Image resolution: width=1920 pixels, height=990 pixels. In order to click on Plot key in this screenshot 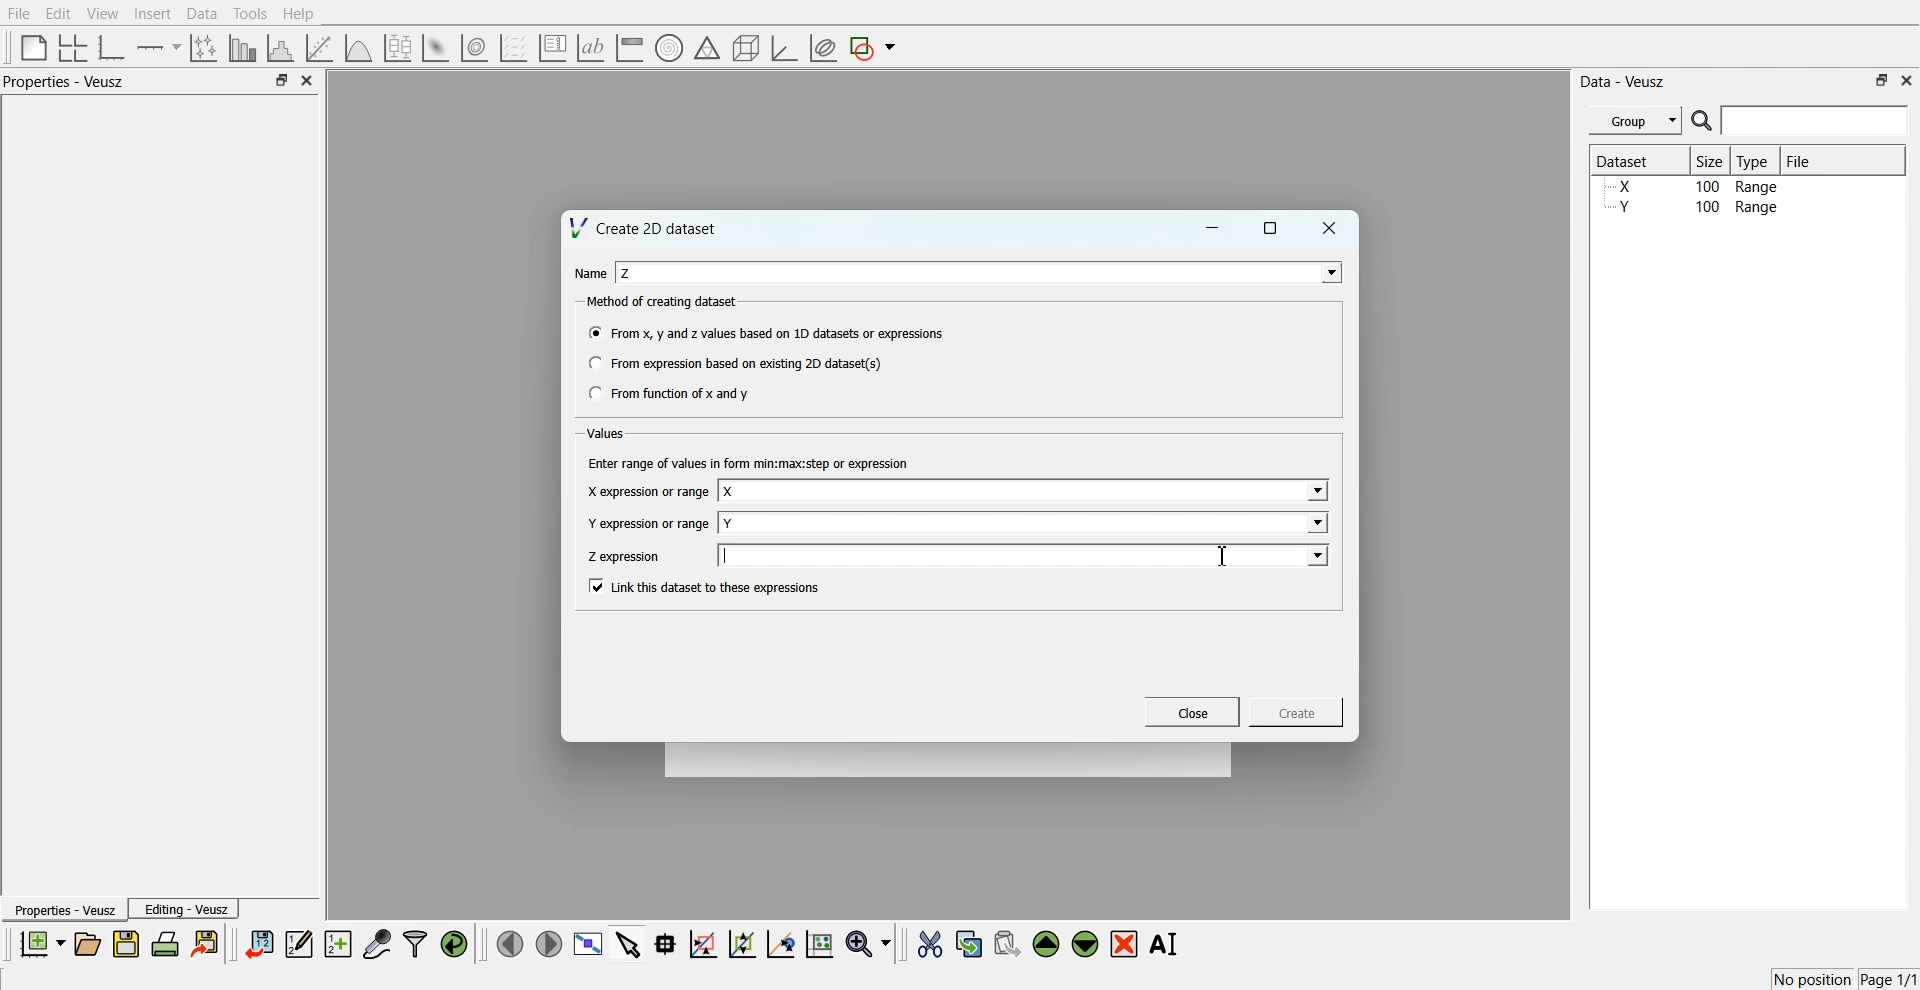, I will do `click(552, 48)`.